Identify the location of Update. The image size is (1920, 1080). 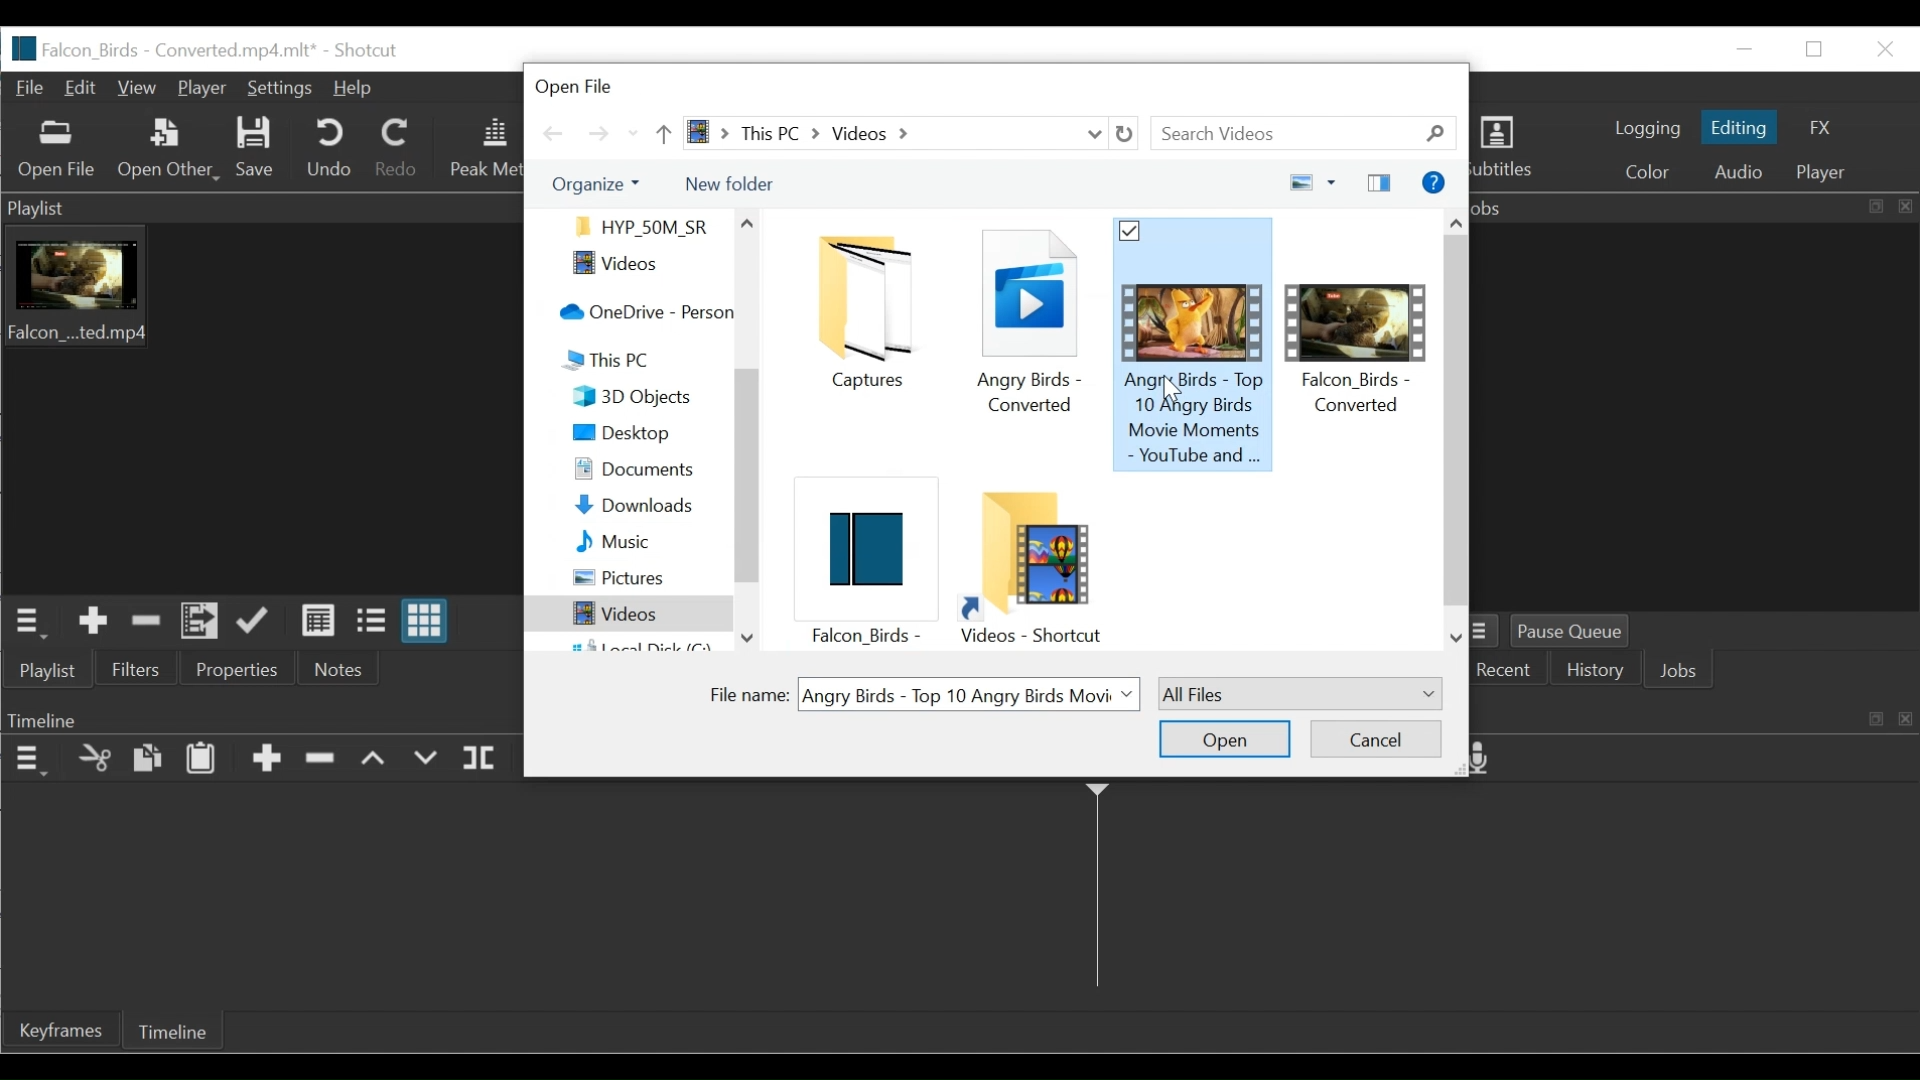
(259, 622).